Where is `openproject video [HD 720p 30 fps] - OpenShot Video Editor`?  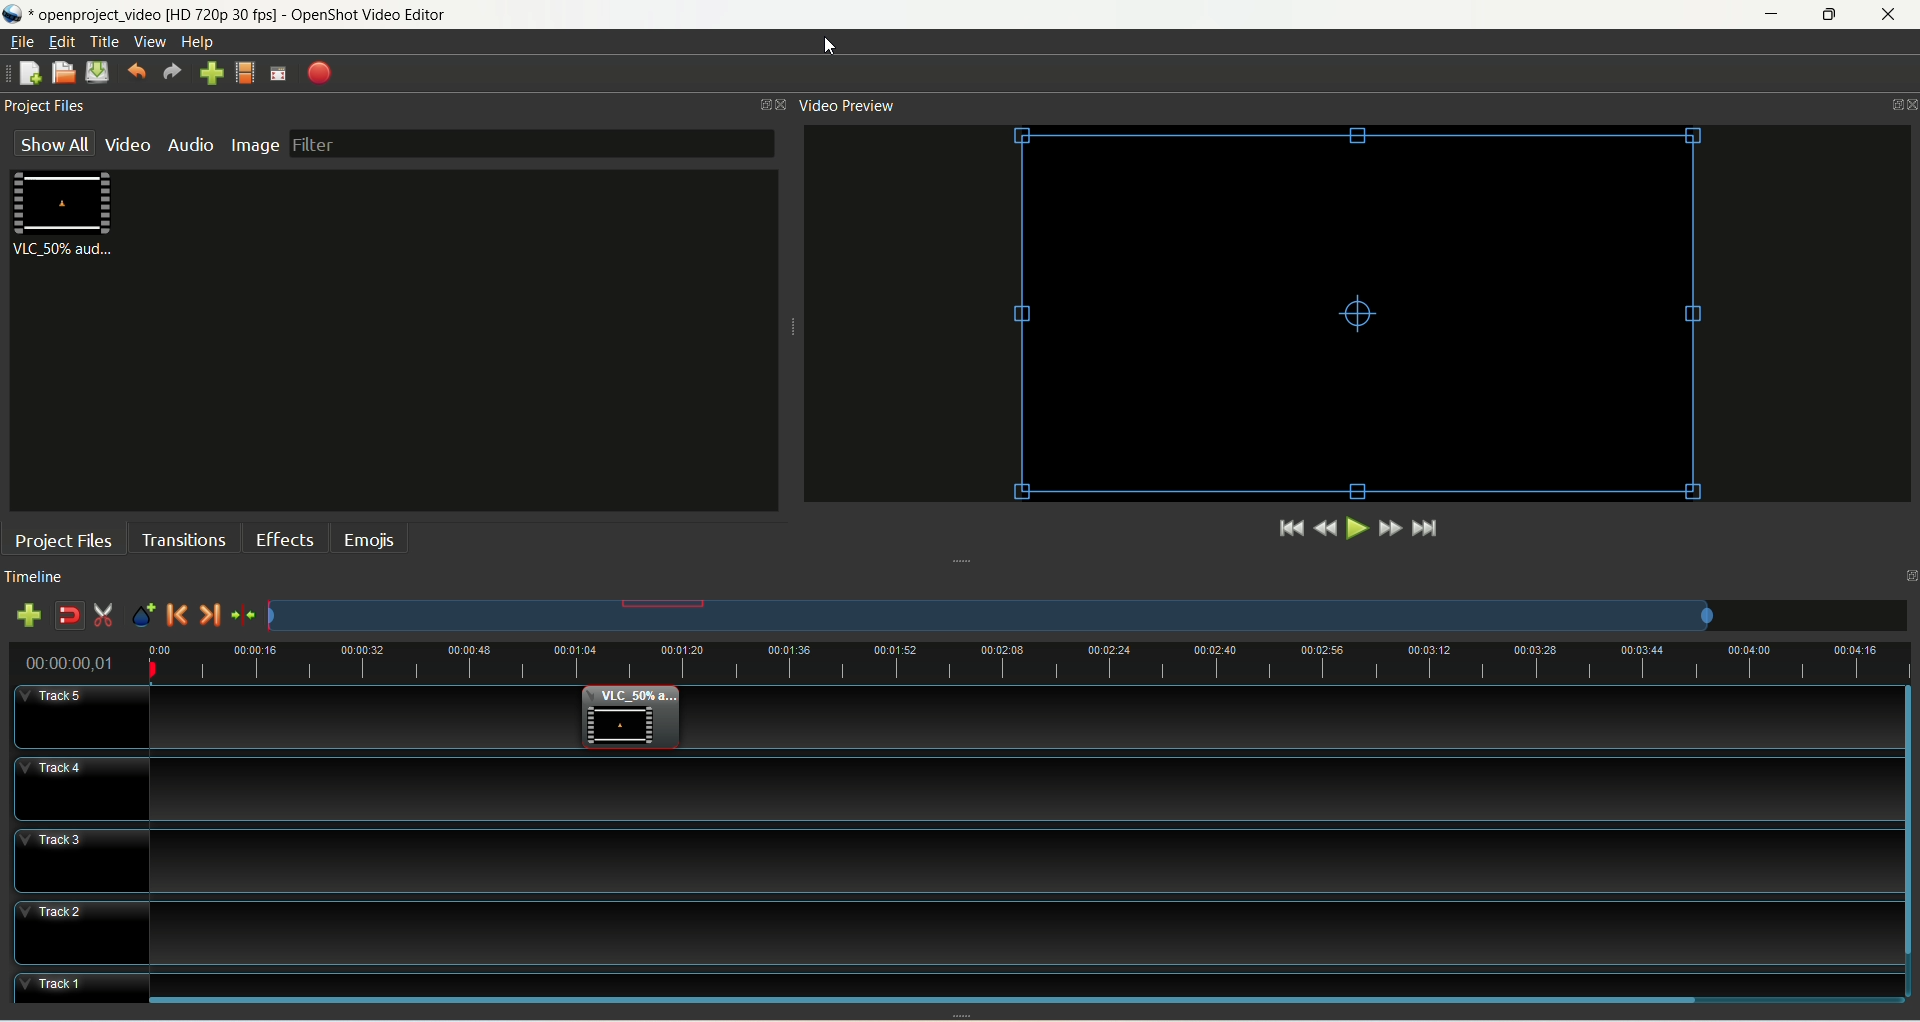 openproject video [HD 720p 30 fps] - OpenShot Video Editor is located at coordinates (296, 12).